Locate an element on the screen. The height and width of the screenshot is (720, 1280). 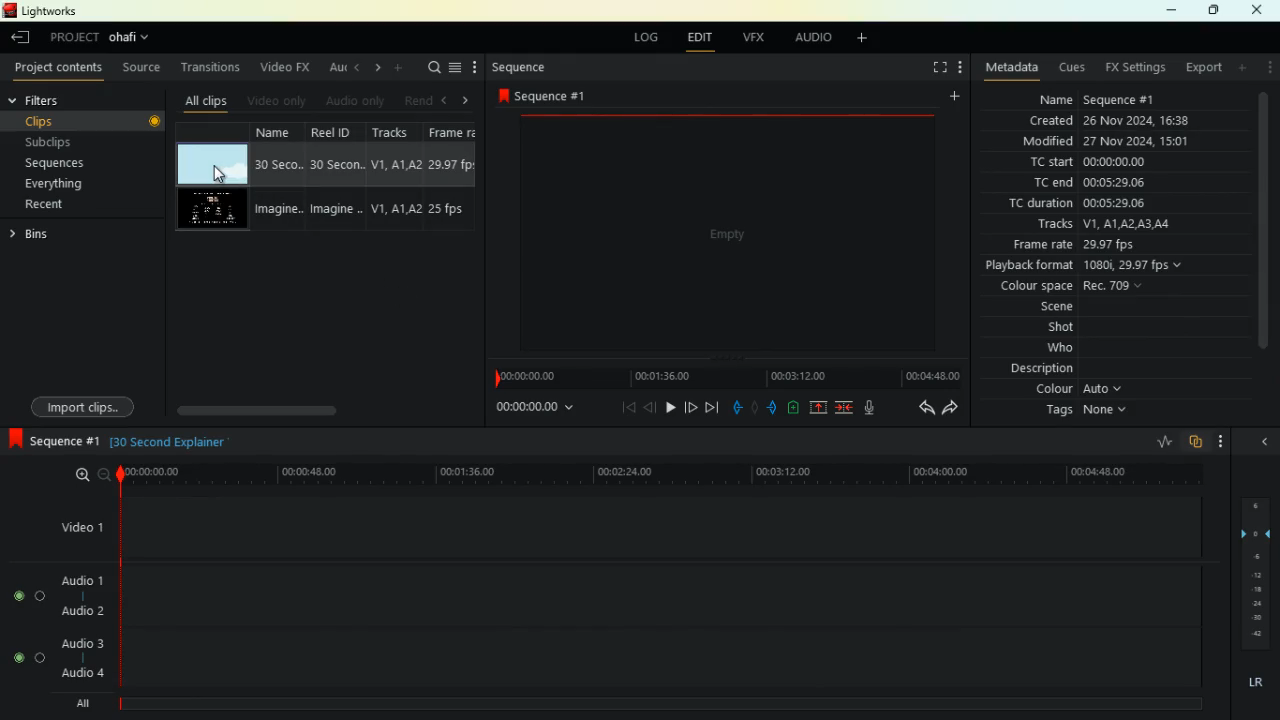
audio only is located at coordinates (357, 100).